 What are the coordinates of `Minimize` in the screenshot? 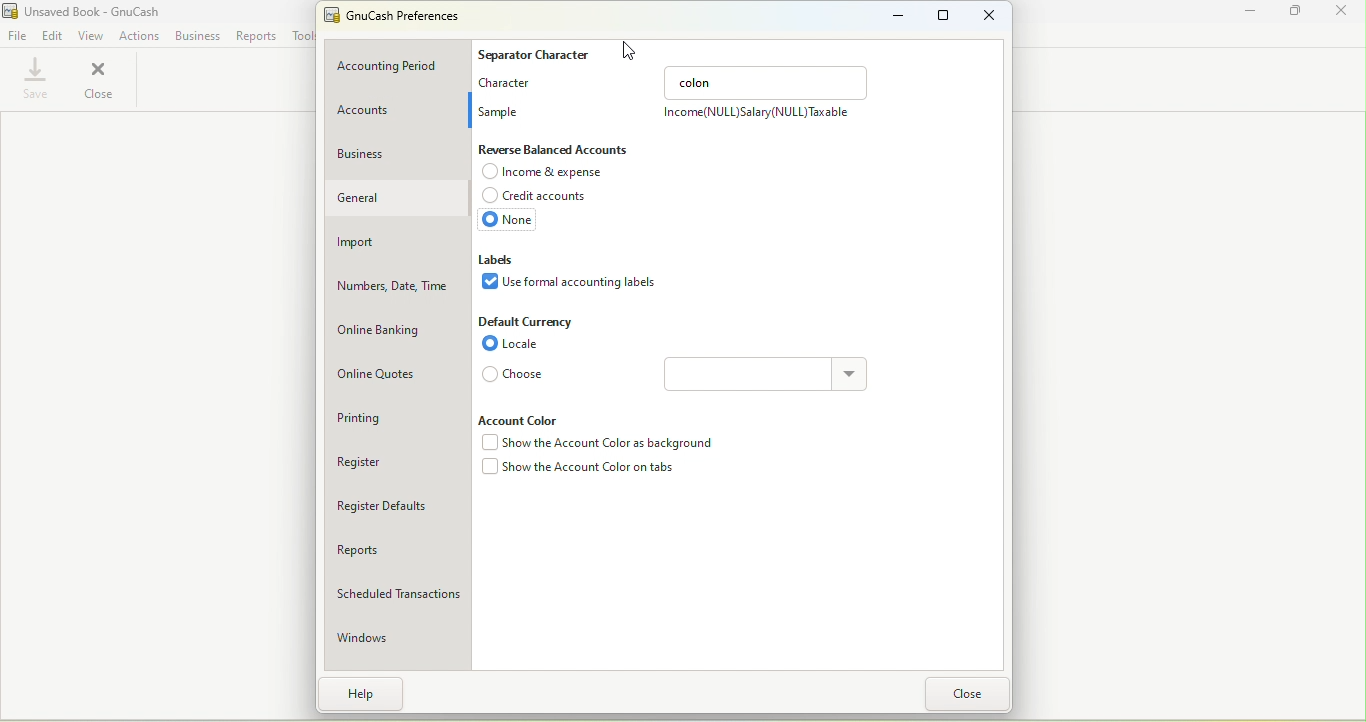 It's located at (1252, 11).